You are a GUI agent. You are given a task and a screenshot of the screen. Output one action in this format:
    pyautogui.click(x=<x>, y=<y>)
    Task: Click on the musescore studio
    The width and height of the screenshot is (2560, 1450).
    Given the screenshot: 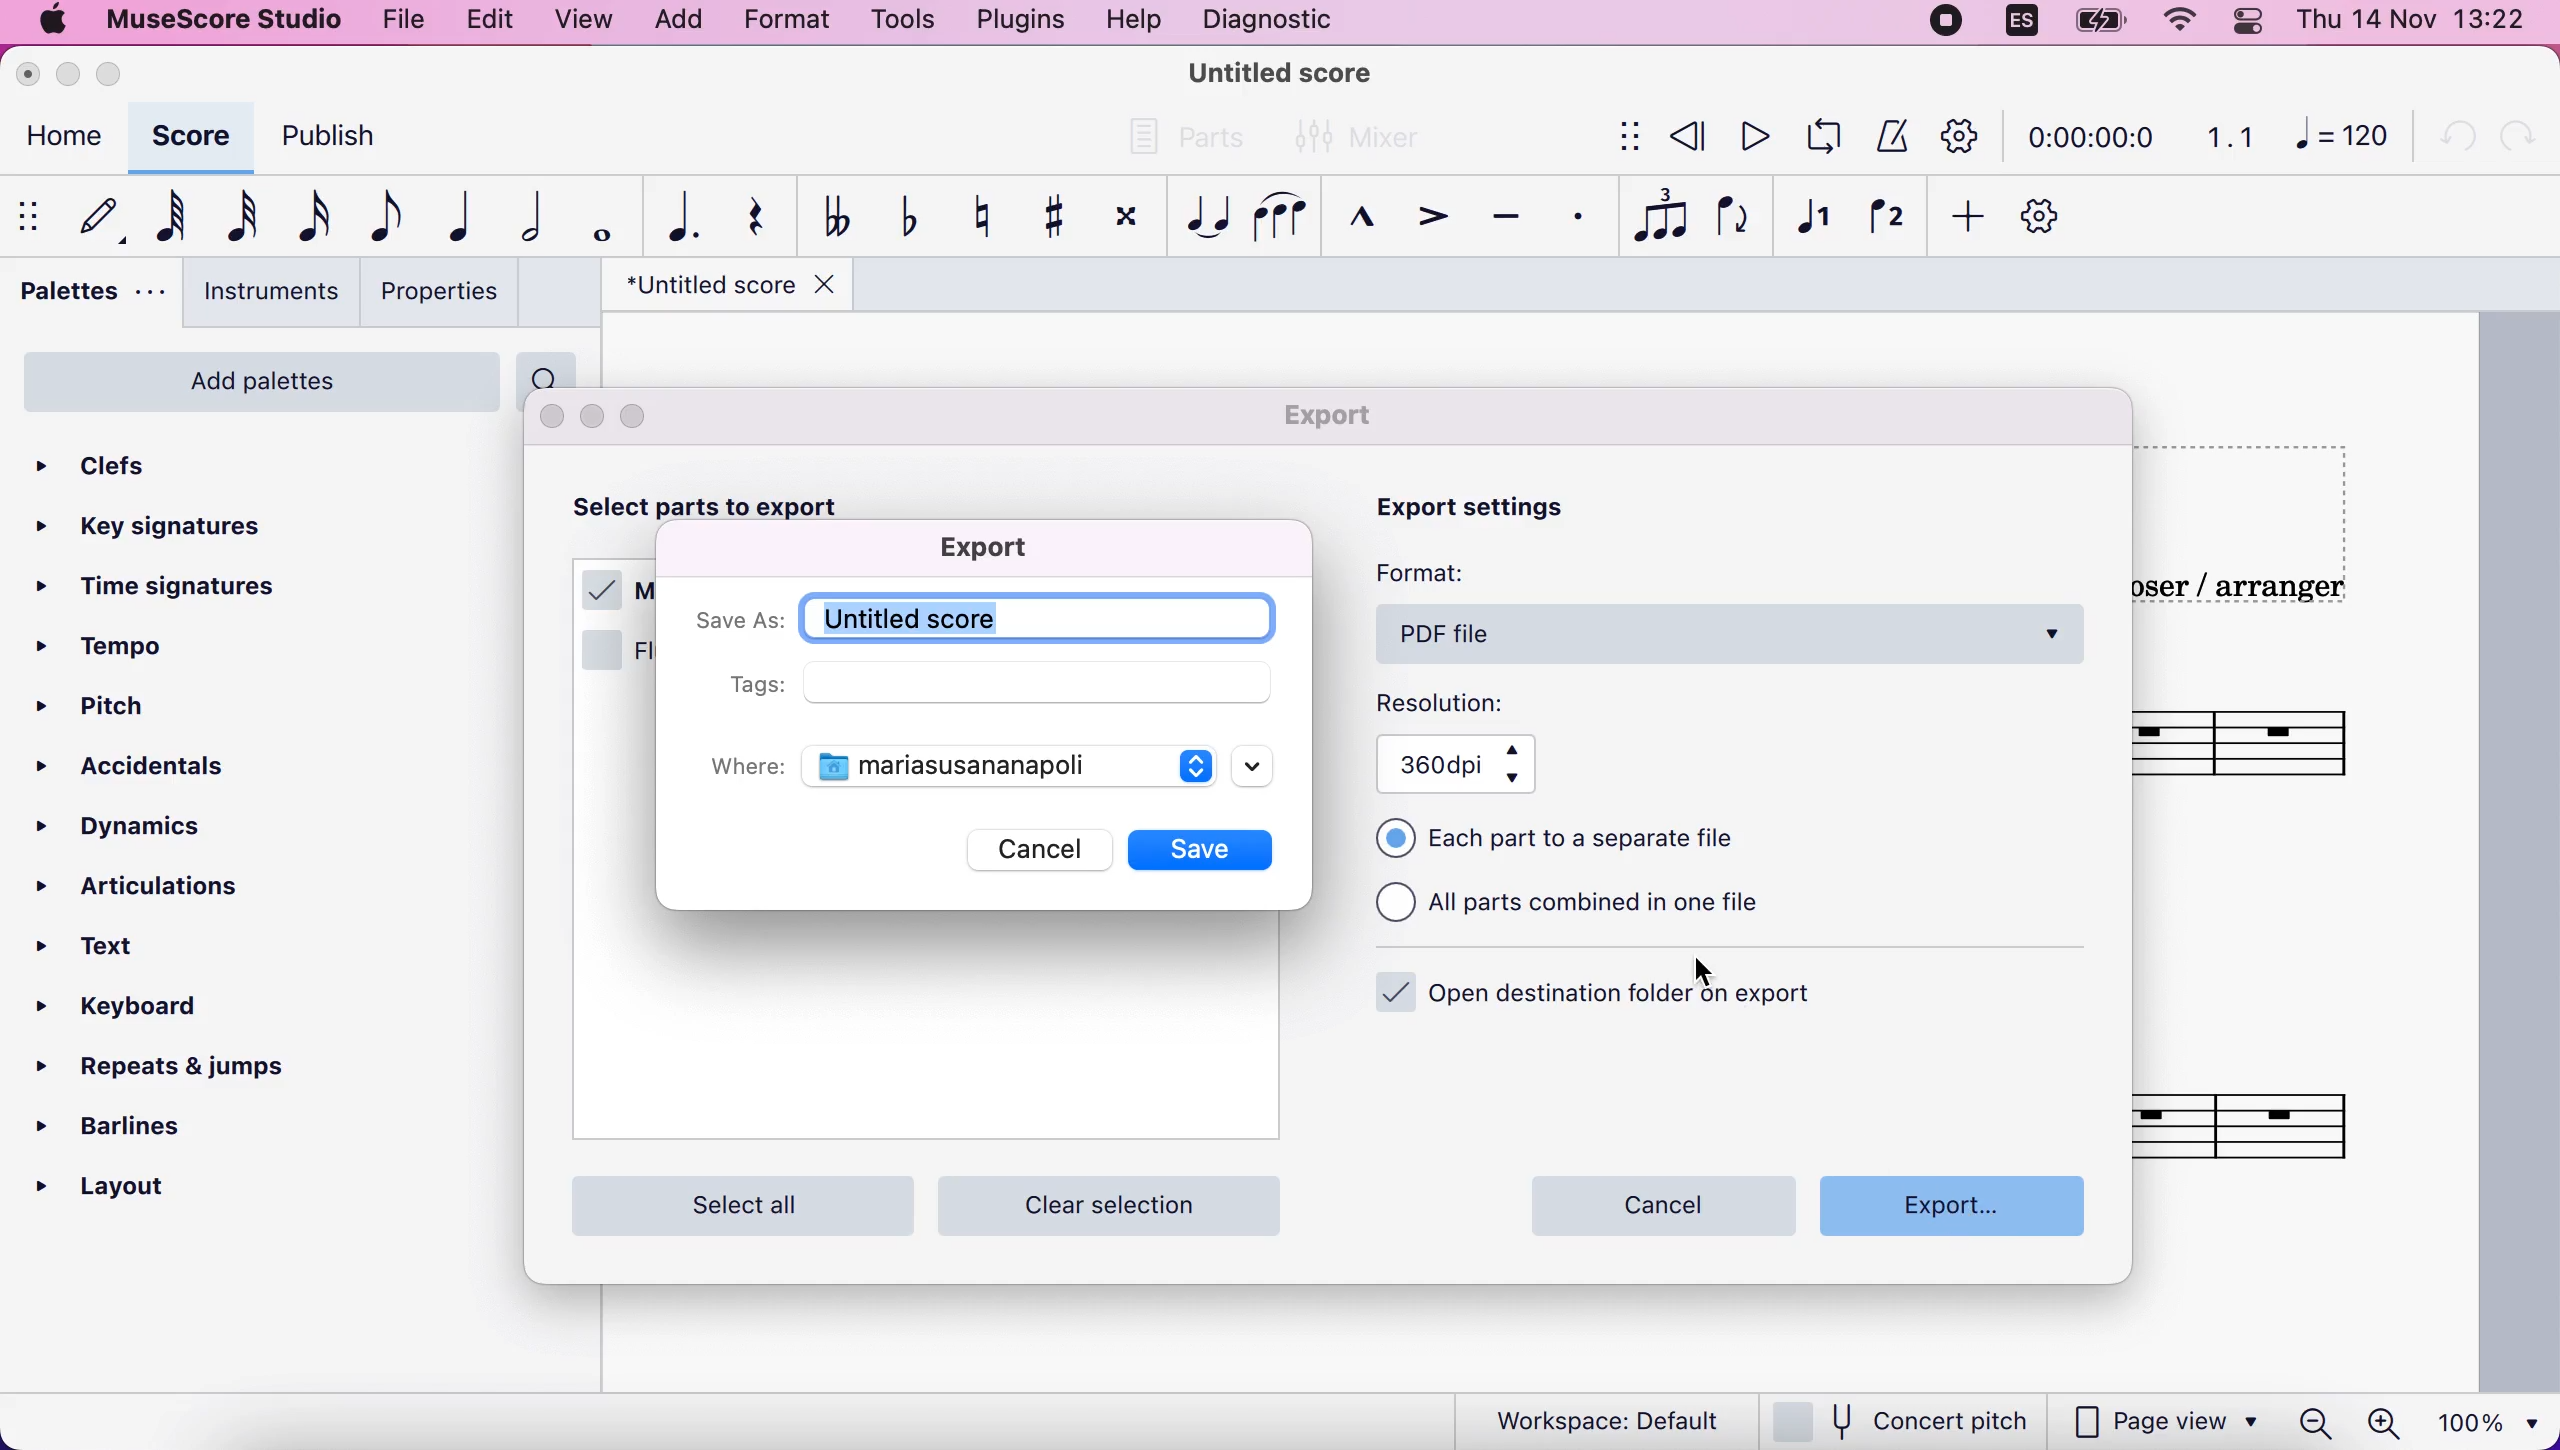 What is the action you would take?
    pyautogui.click(x=226, y=24)
    